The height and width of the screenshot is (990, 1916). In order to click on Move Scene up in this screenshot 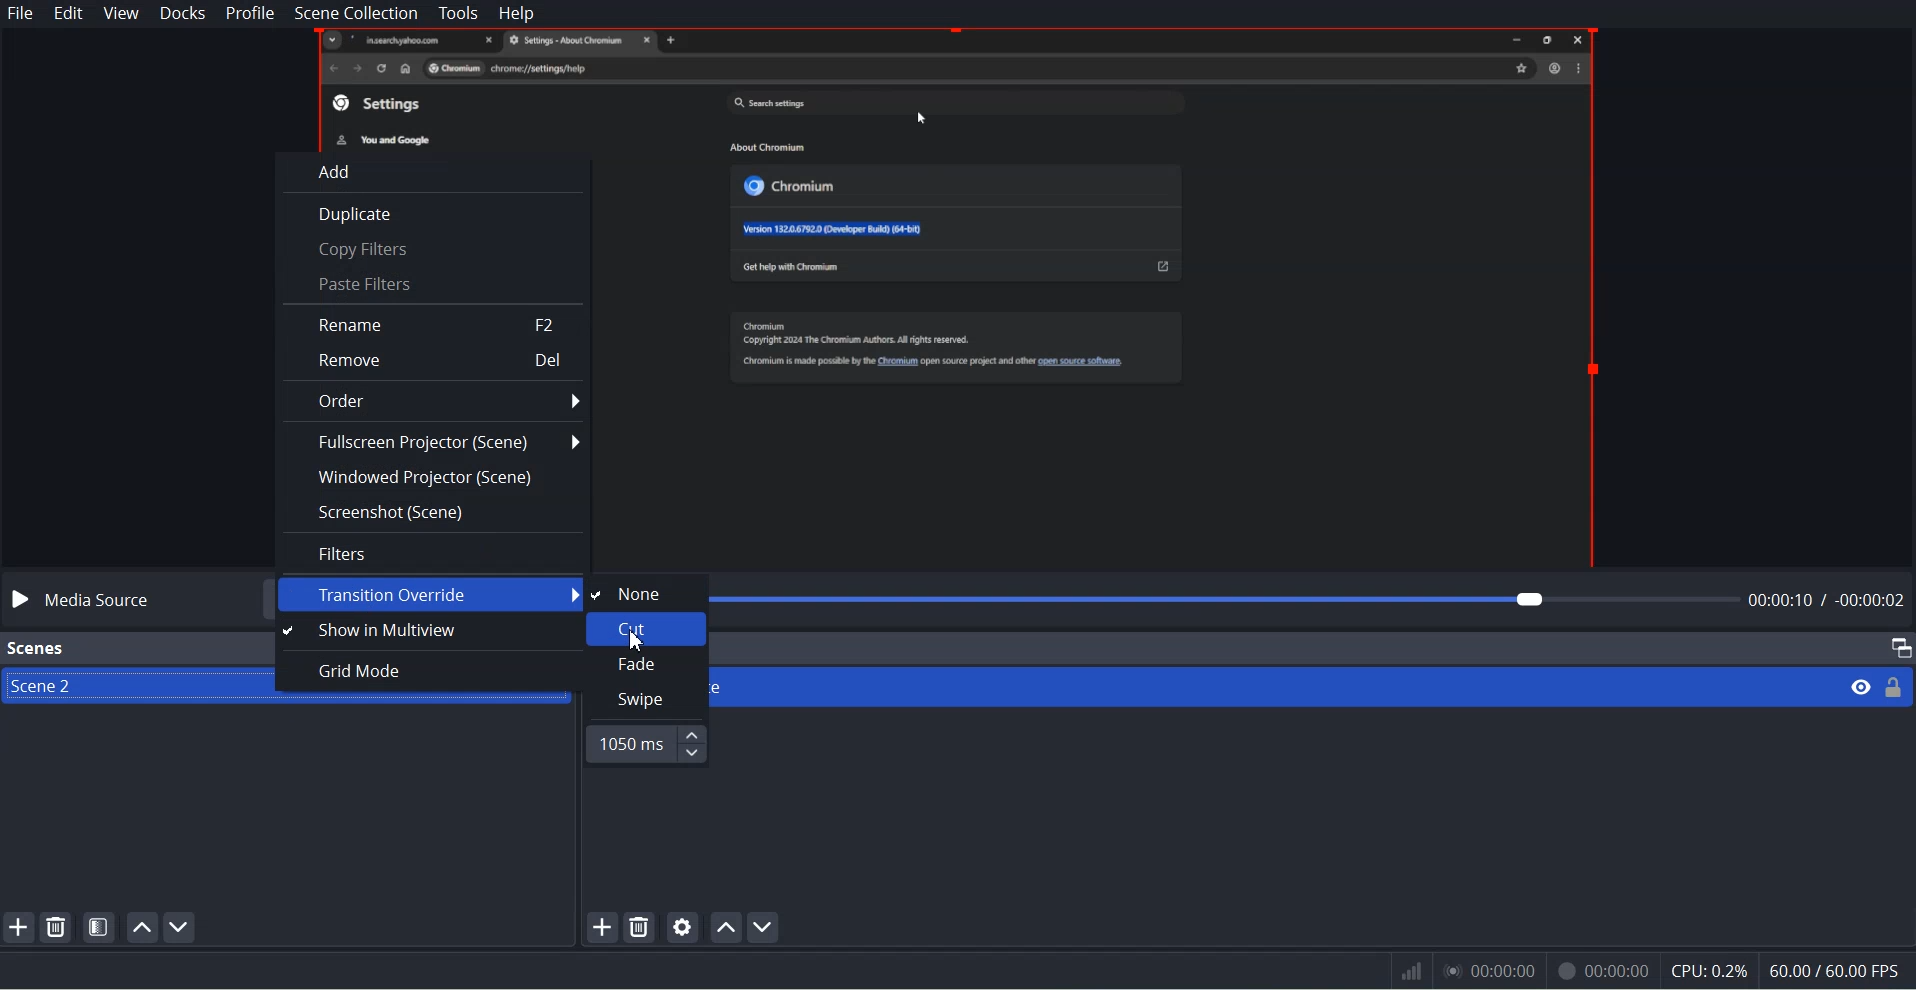, I will do `click(140, 927)`.